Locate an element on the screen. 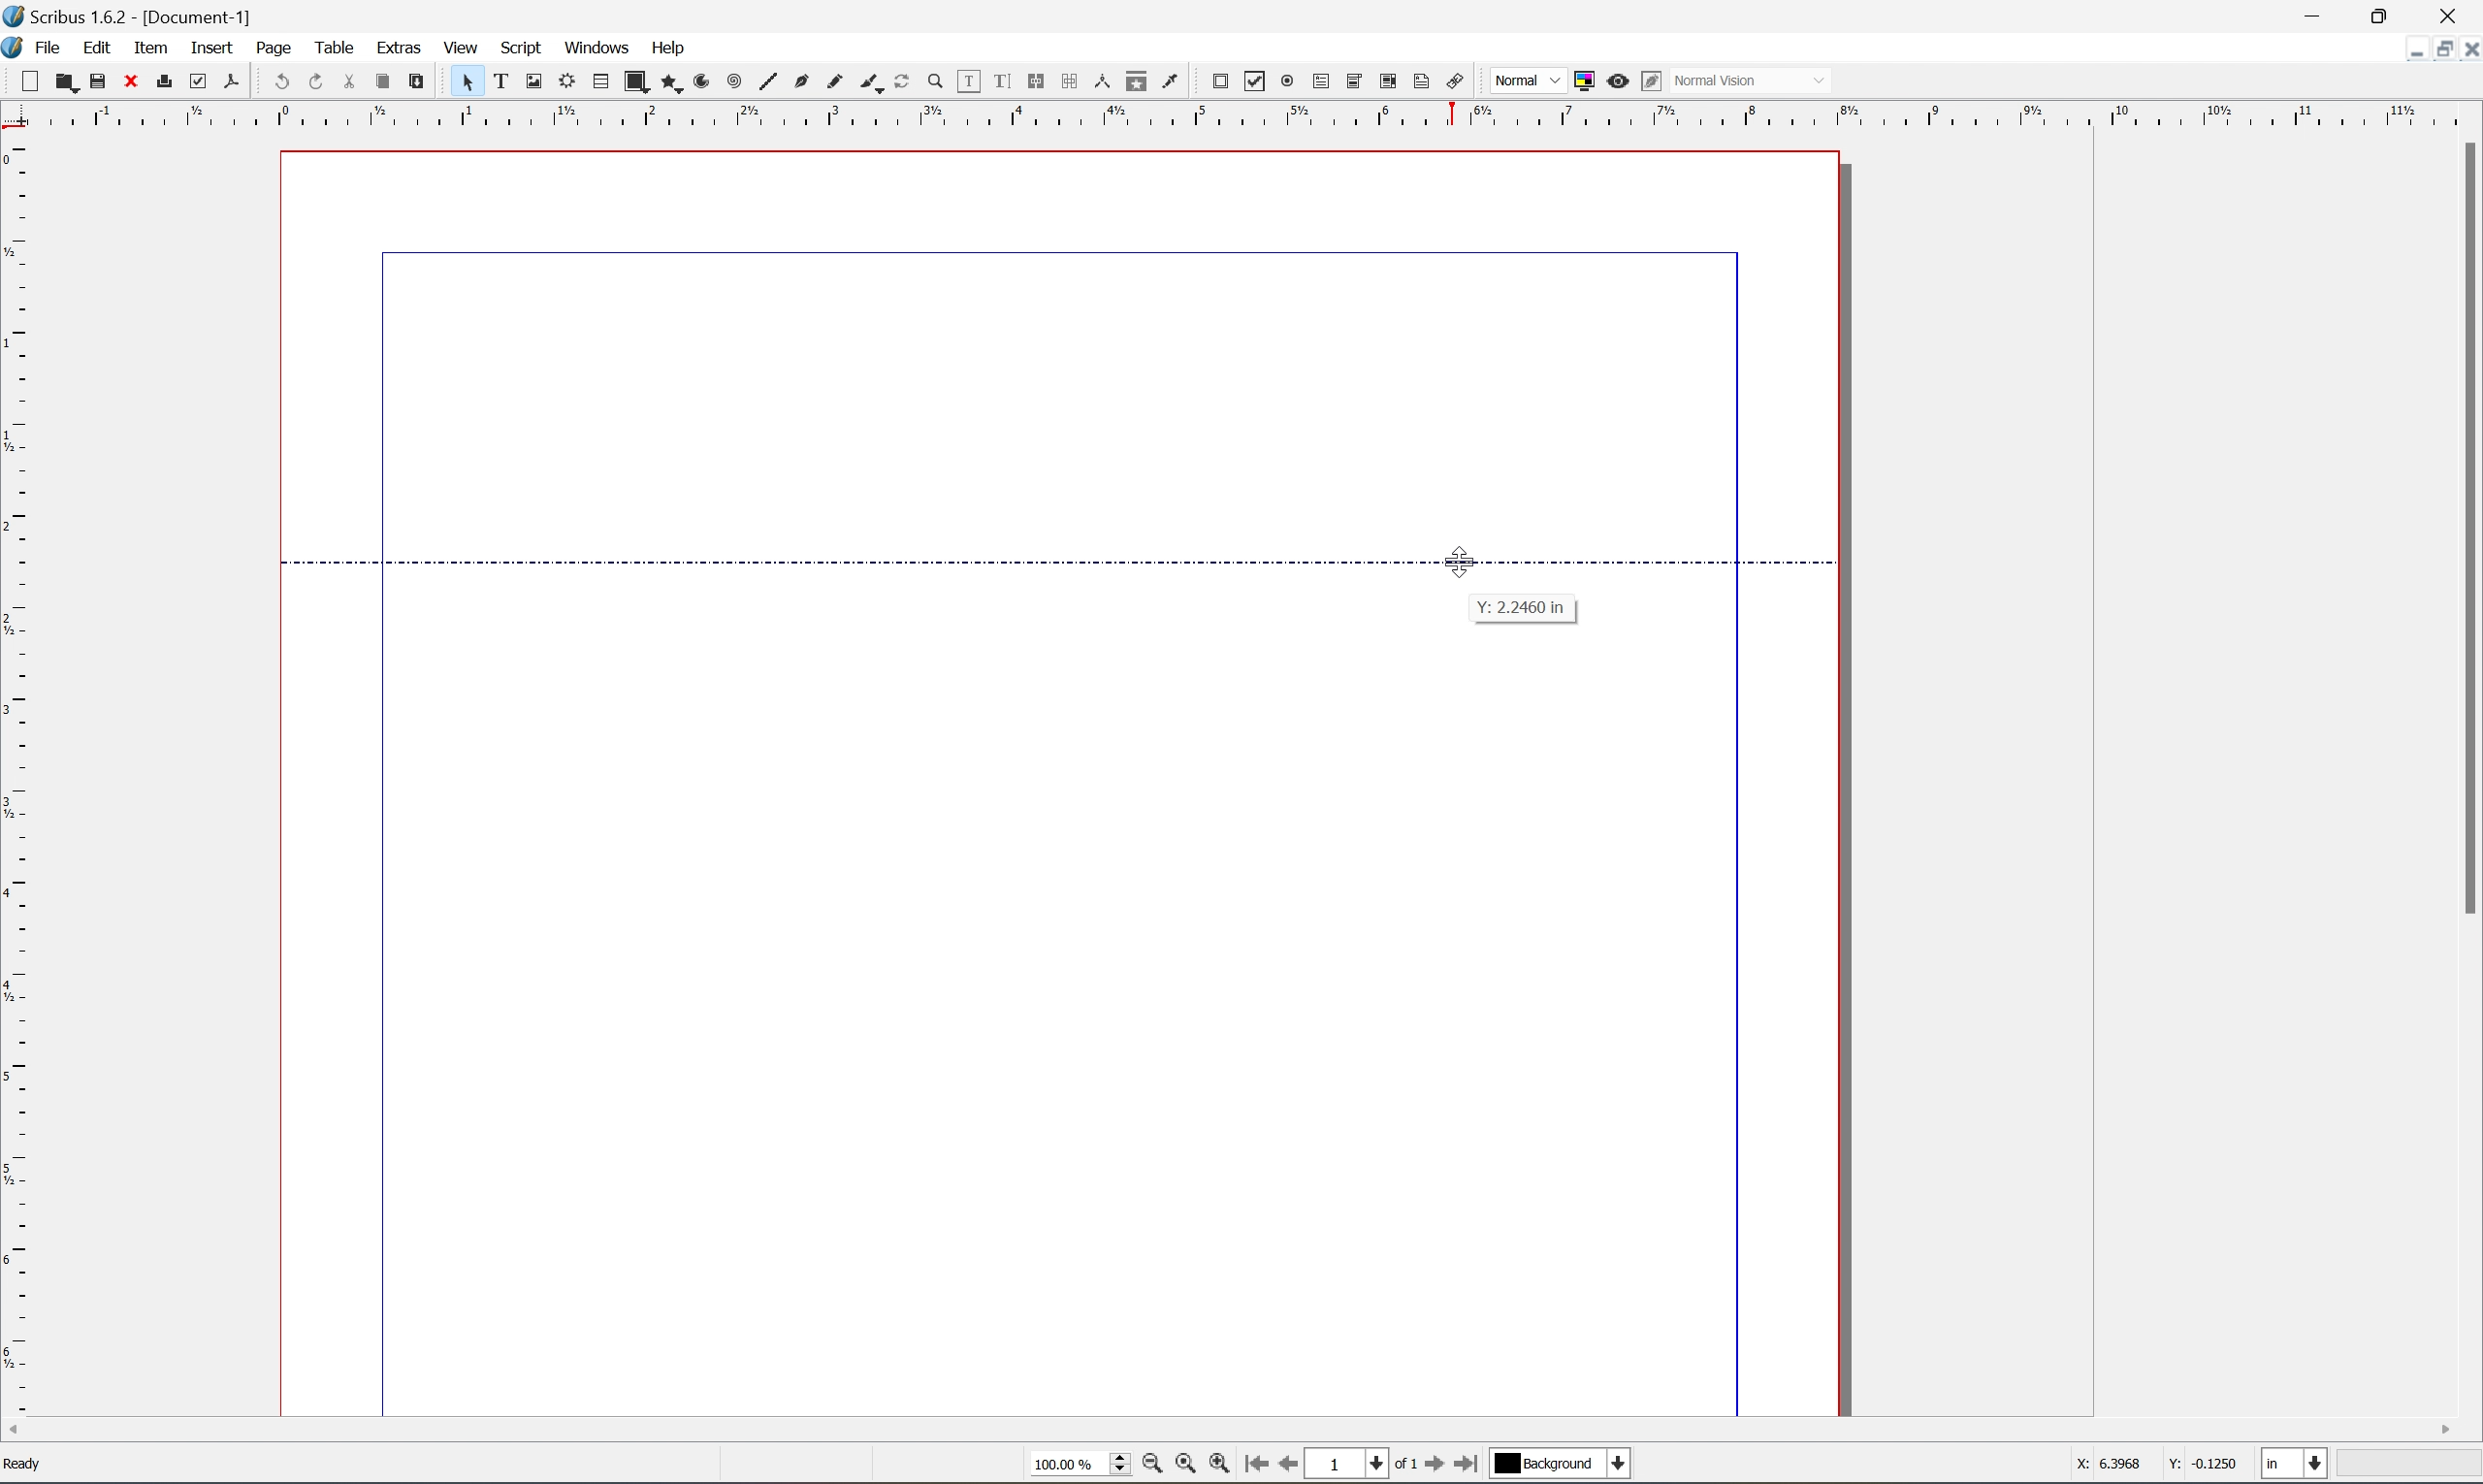 This screenshot has height=1484, width=2483. go to last page is located at coordinates (1470, 1466).